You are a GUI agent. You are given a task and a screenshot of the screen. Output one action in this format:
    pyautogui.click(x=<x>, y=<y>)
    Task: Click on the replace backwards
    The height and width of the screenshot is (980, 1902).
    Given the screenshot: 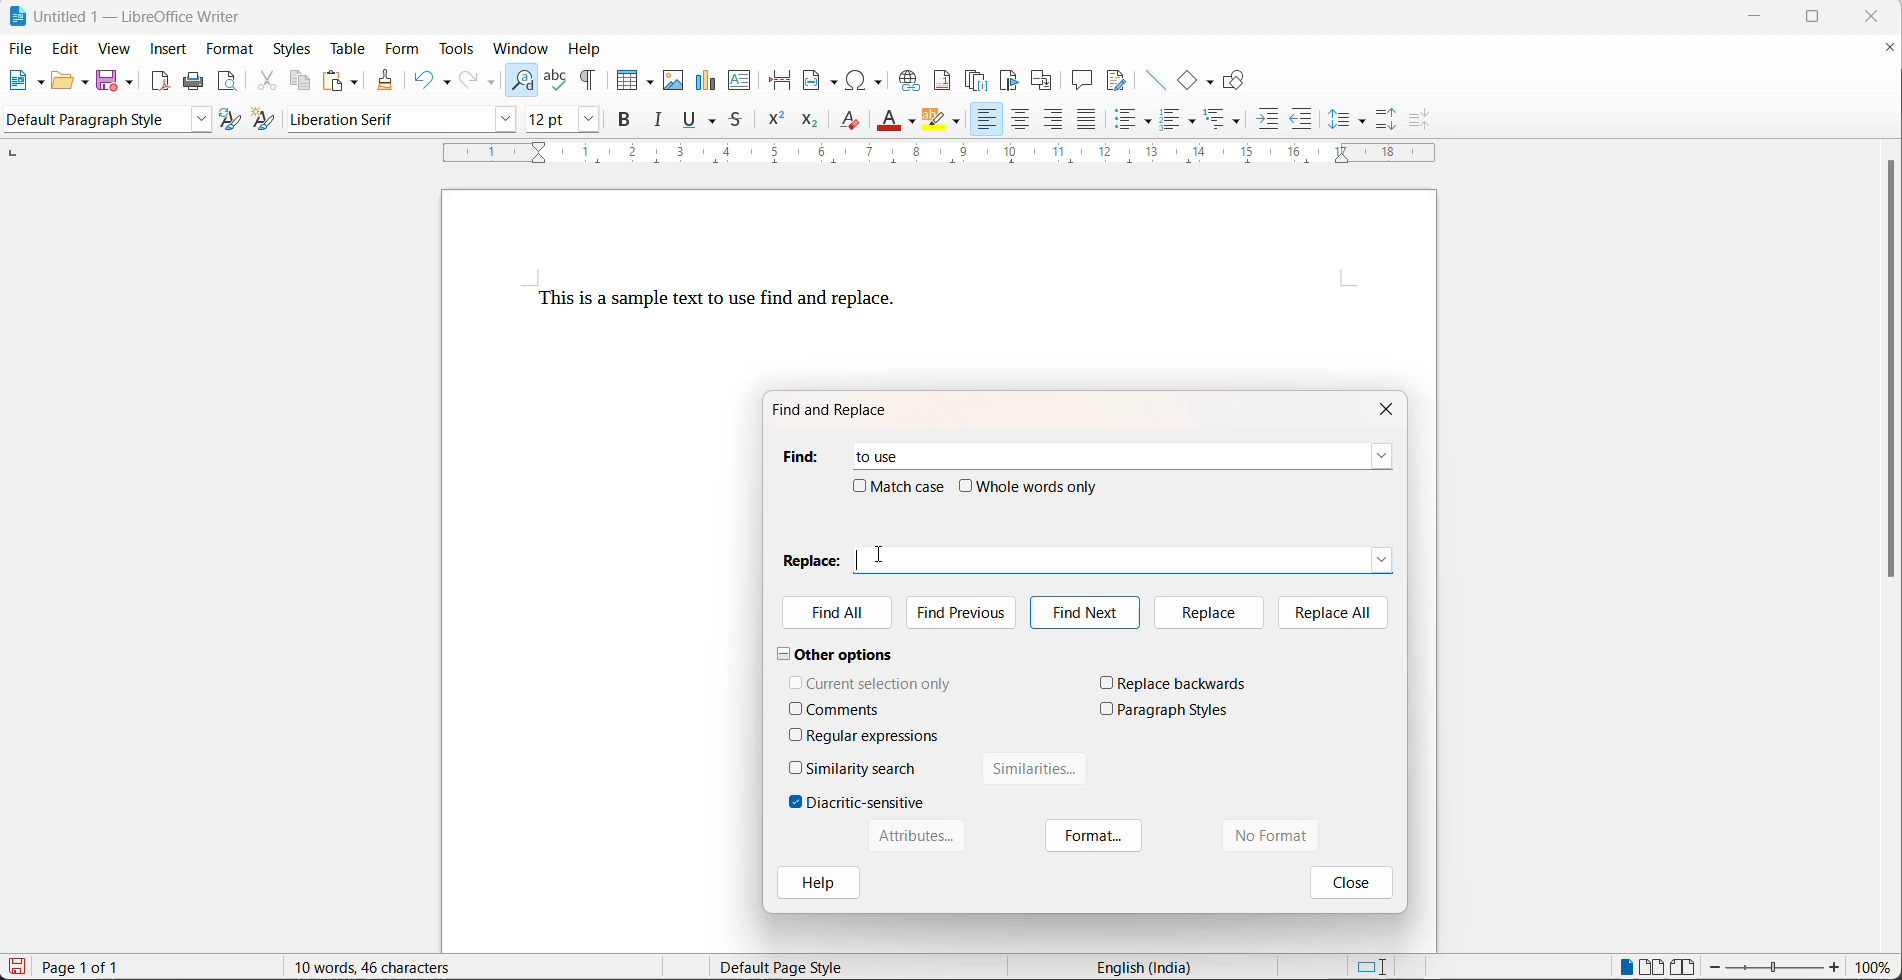 What is the action you would take?
    pyautogui.click(x=1184, y=683)
    